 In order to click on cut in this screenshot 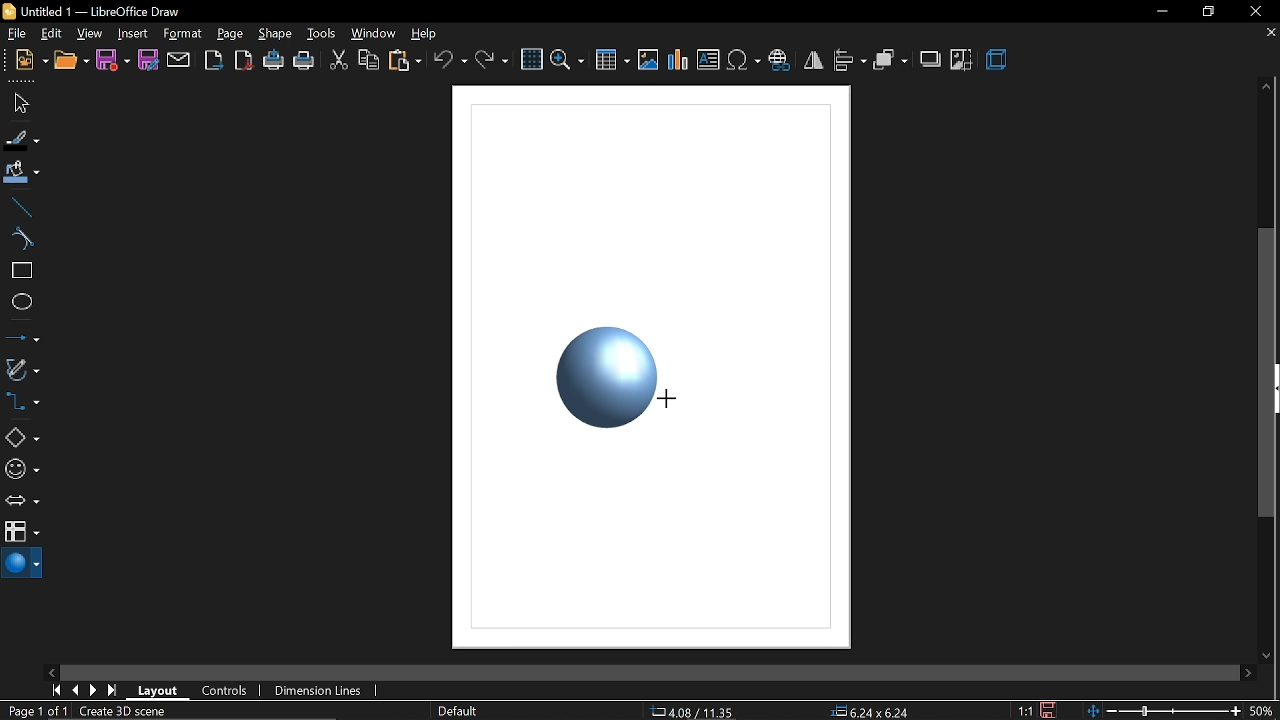, I will do `click(338, 58)`.